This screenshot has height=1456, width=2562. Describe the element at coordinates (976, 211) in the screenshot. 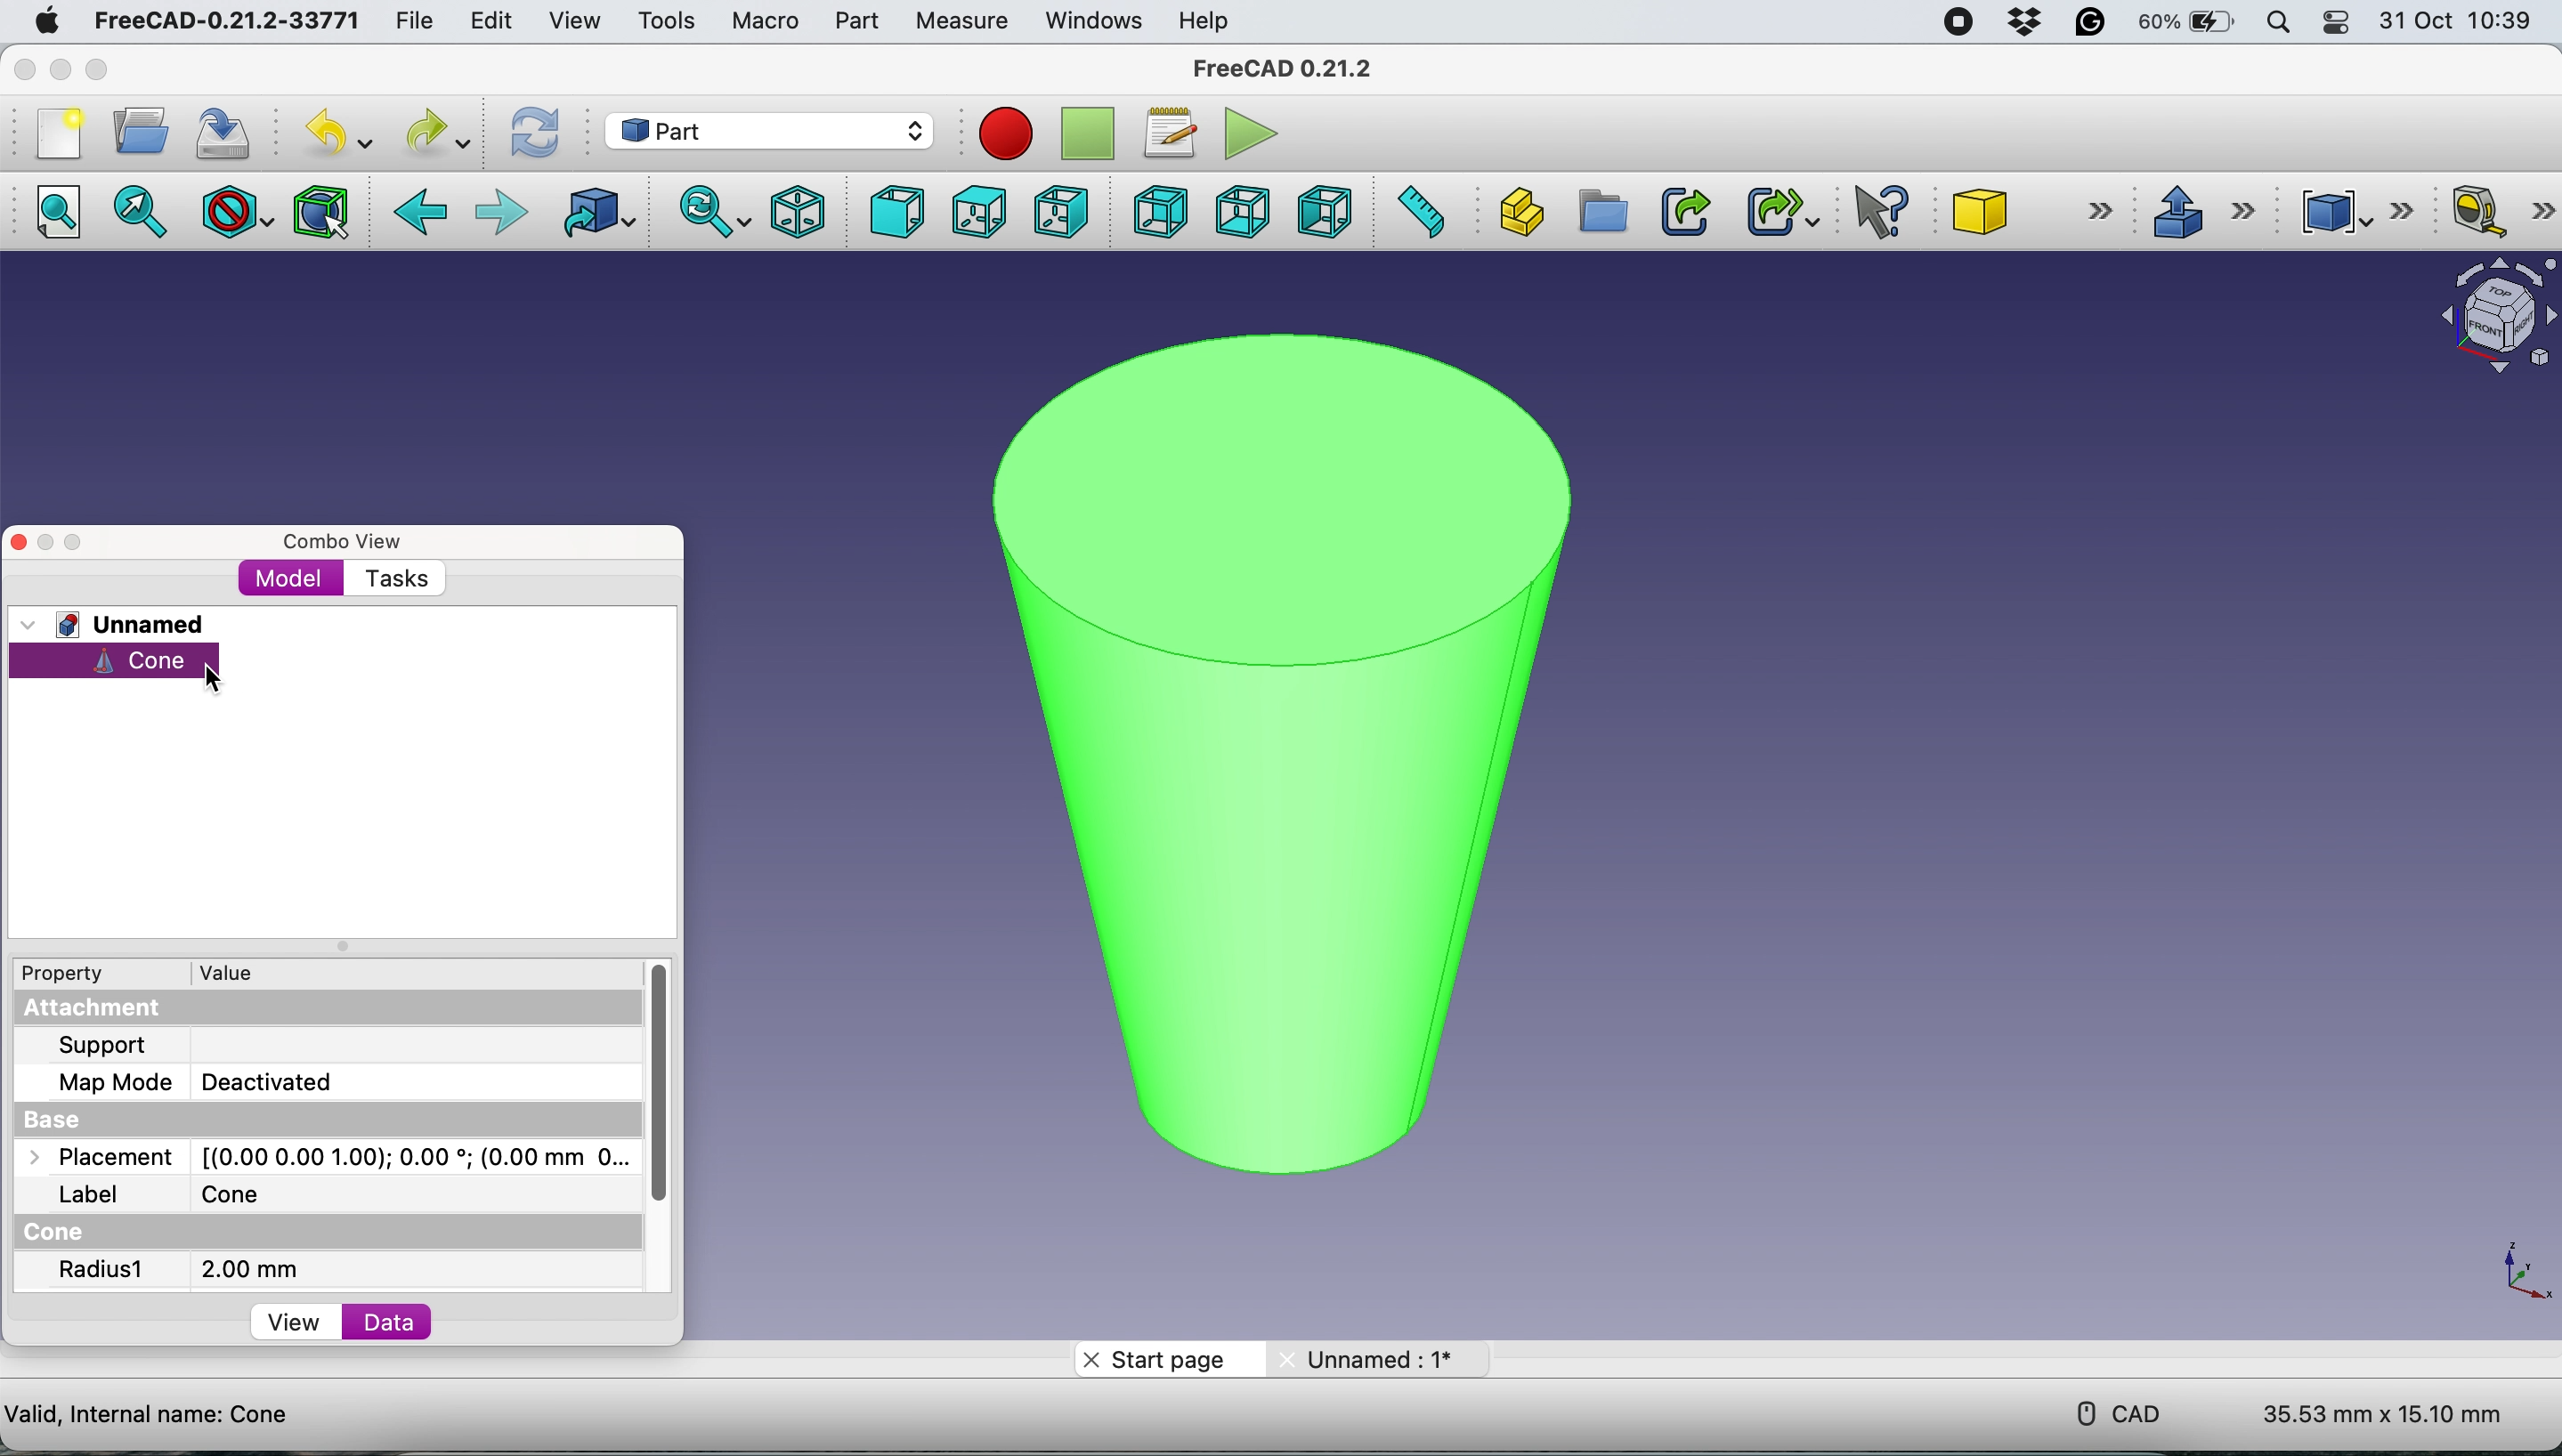

I see `top` at that location.